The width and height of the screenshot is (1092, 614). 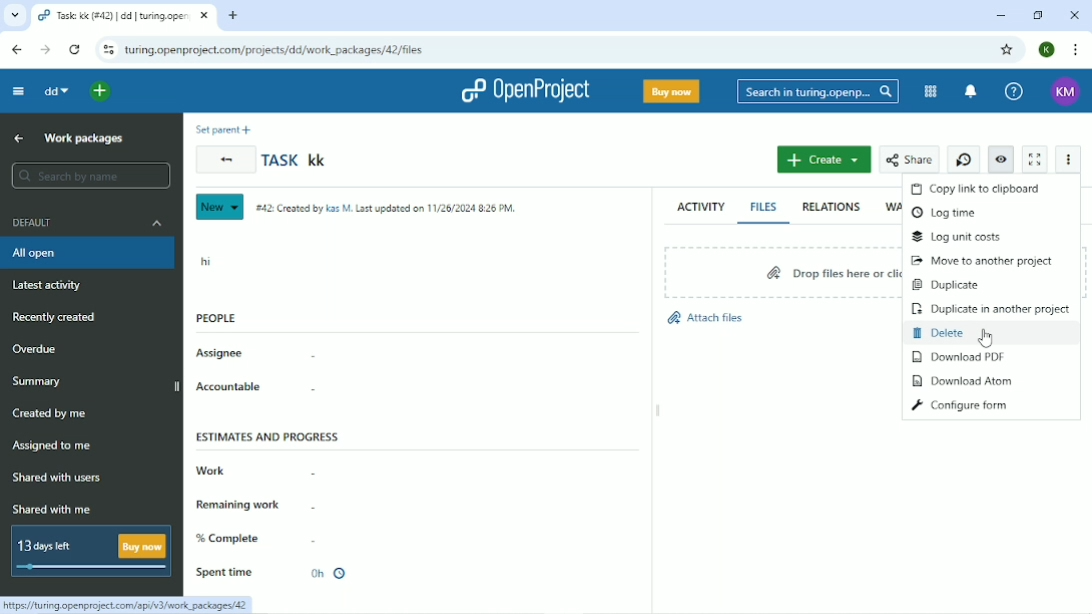 I want to click on Help, so click(x=1015, y=92).